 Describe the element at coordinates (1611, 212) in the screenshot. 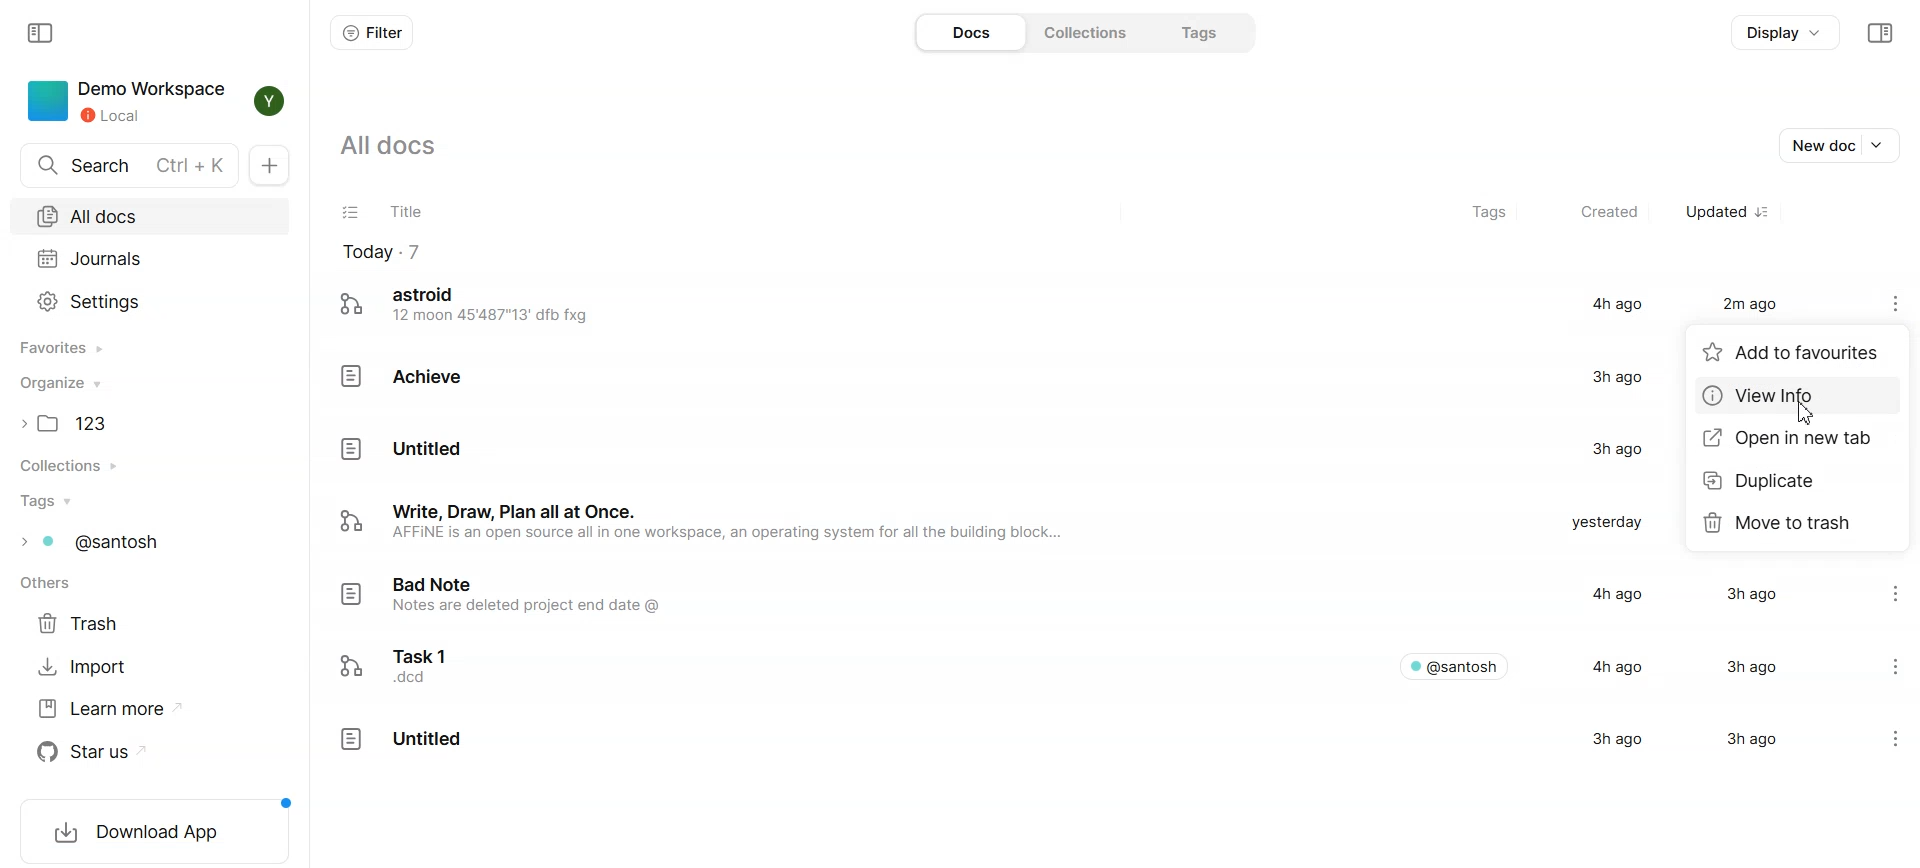

I see `Created` at that location.